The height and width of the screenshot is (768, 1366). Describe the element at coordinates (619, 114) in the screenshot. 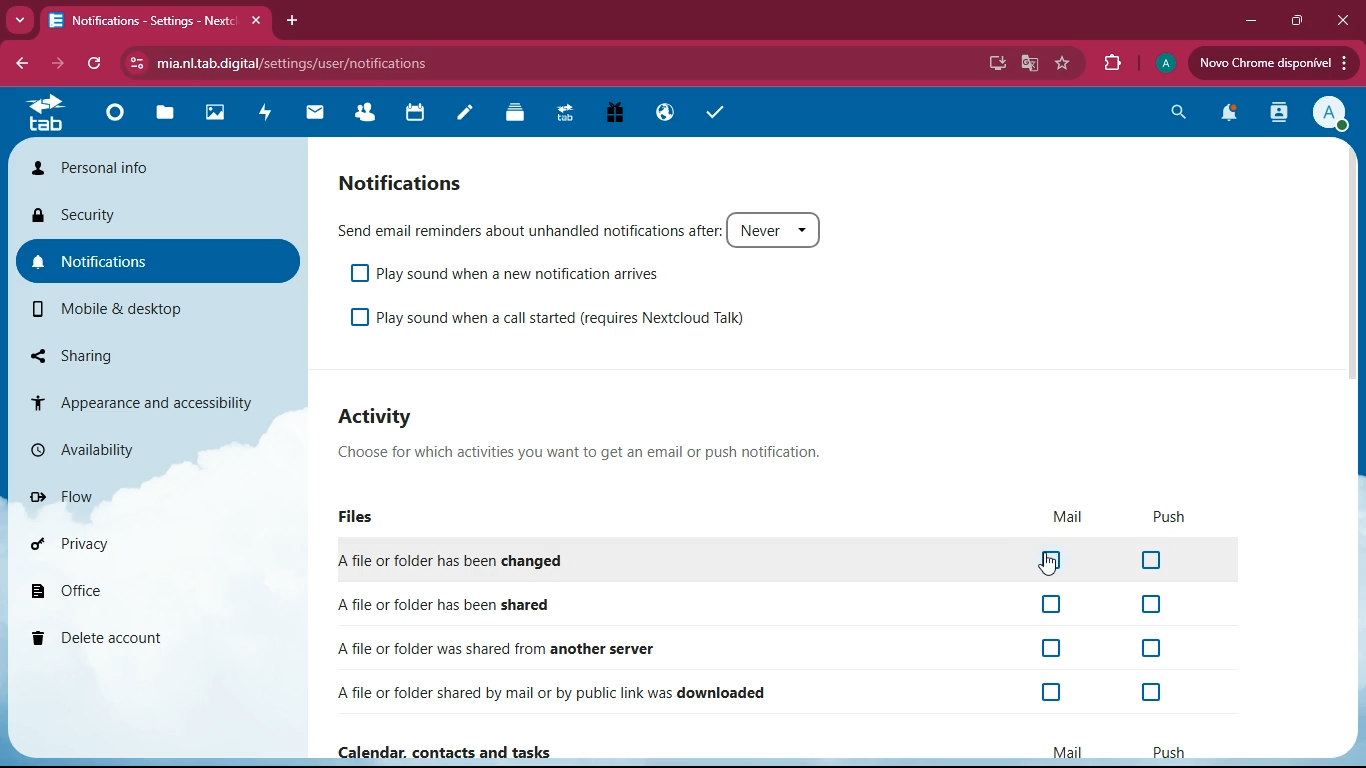

I see `gift` at that location.